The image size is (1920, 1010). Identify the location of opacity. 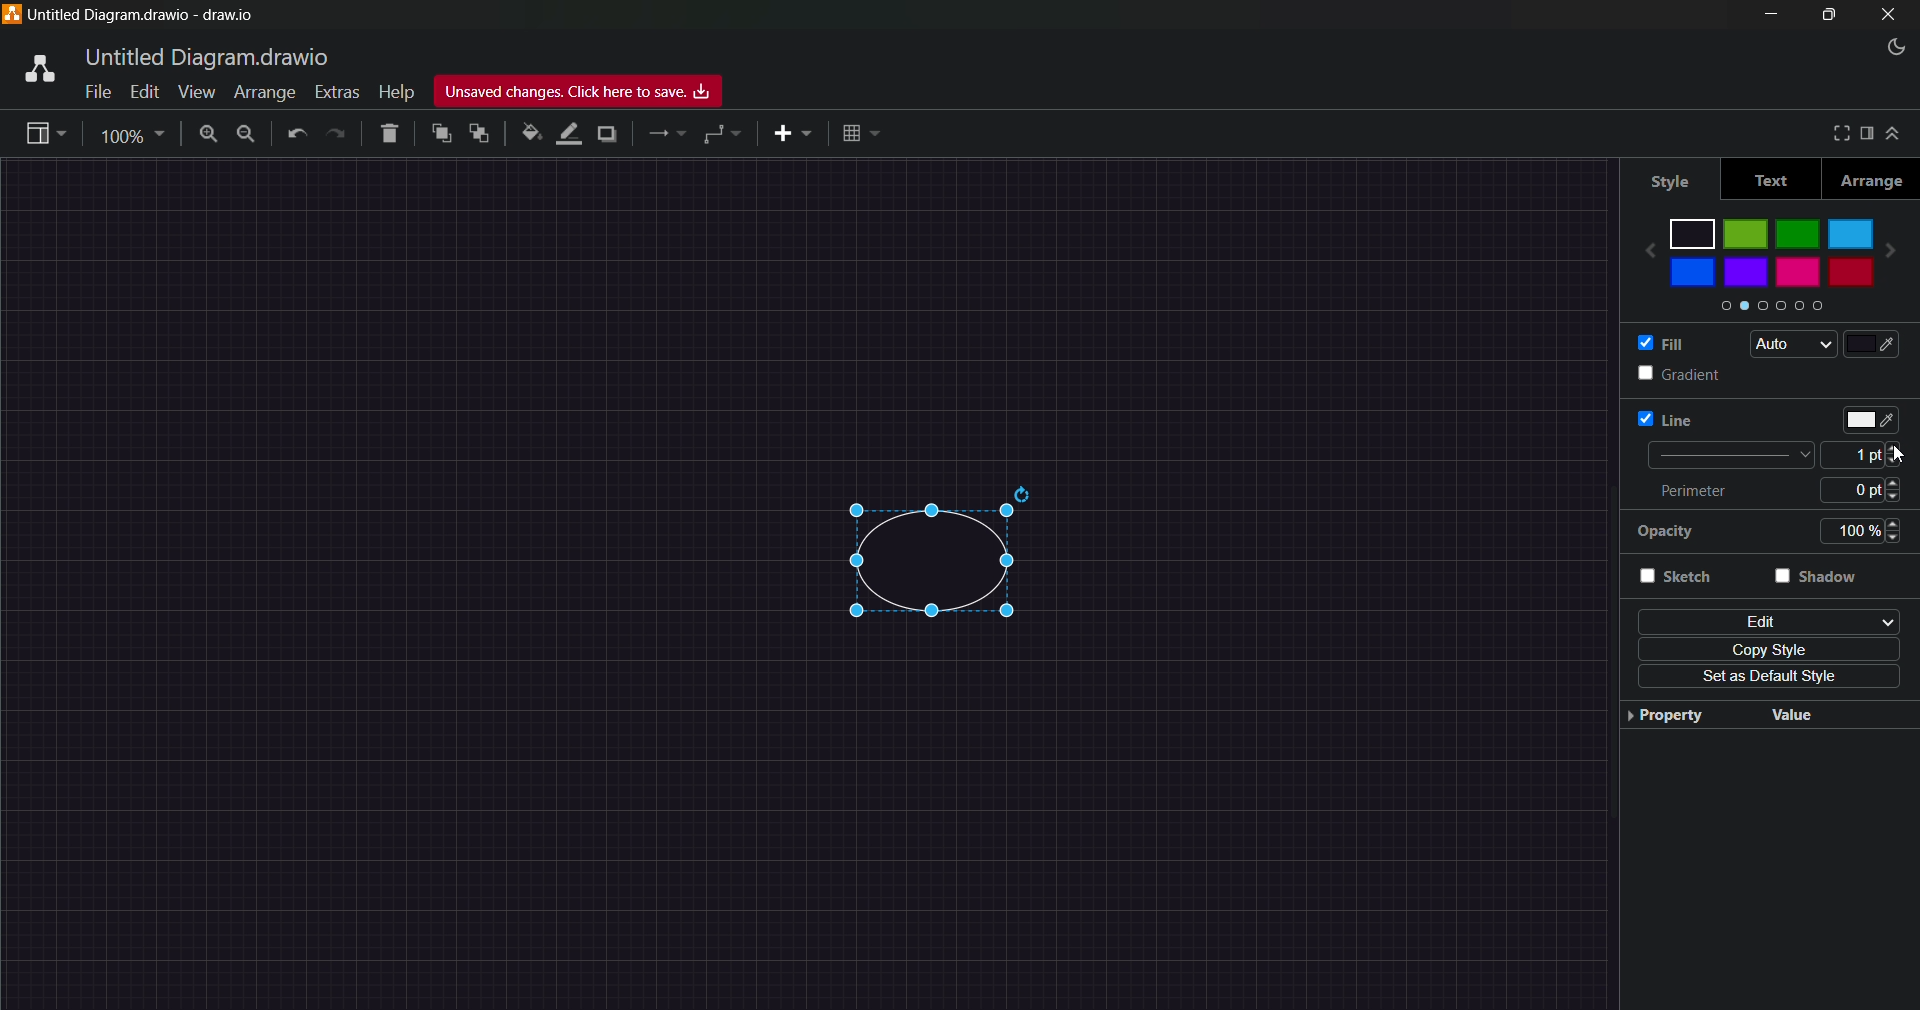
(1689, 532).